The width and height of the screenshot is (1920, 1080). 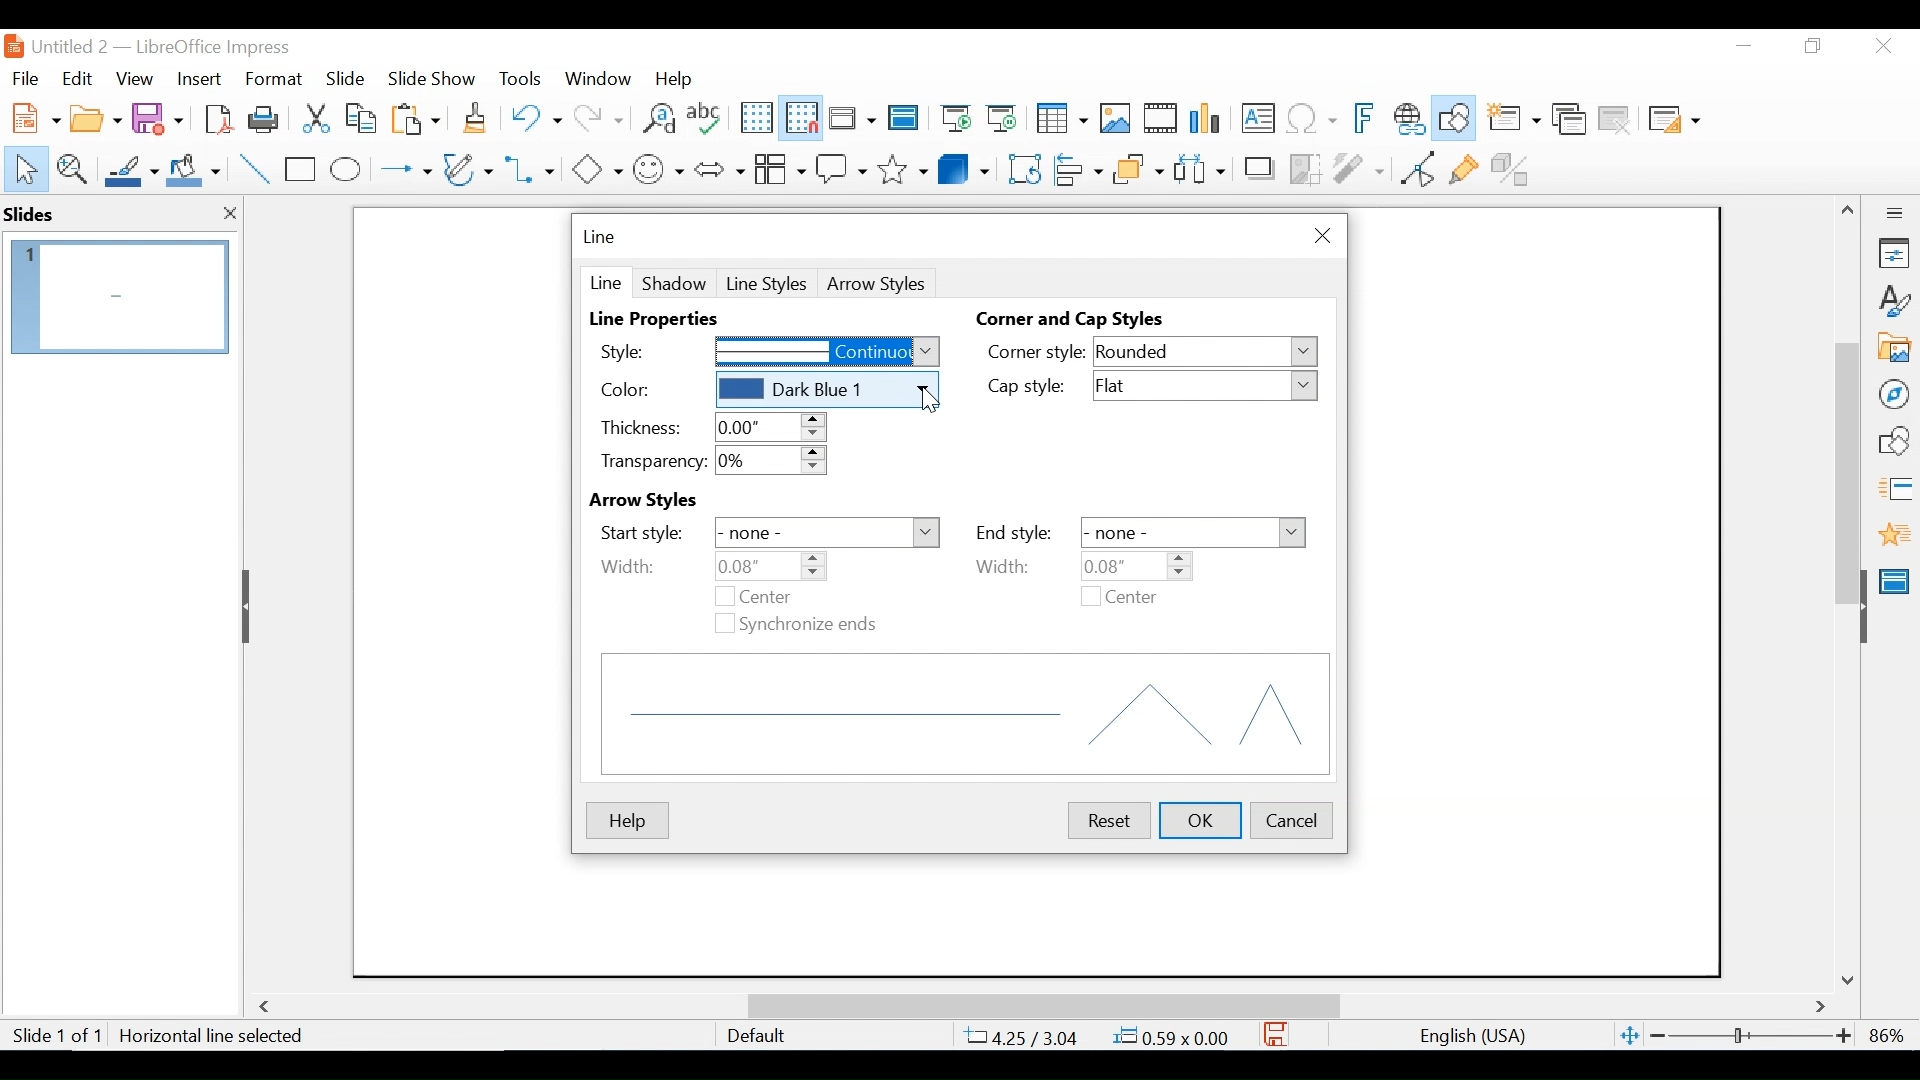 I want to click on Untitled 2 - LibreOffice Impress, so click(x=181, y=46).